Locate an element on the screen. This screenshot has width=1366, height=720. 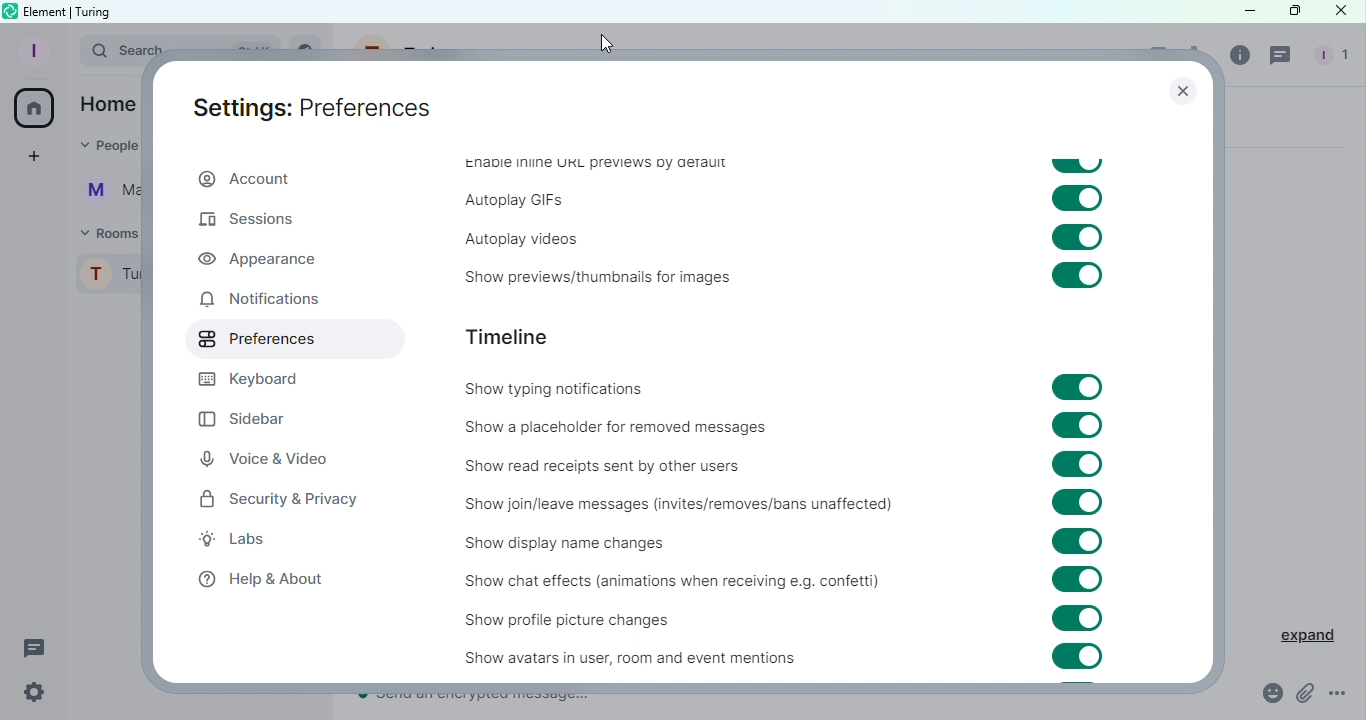
Scroll bar is located at coordinates (1207, 396).